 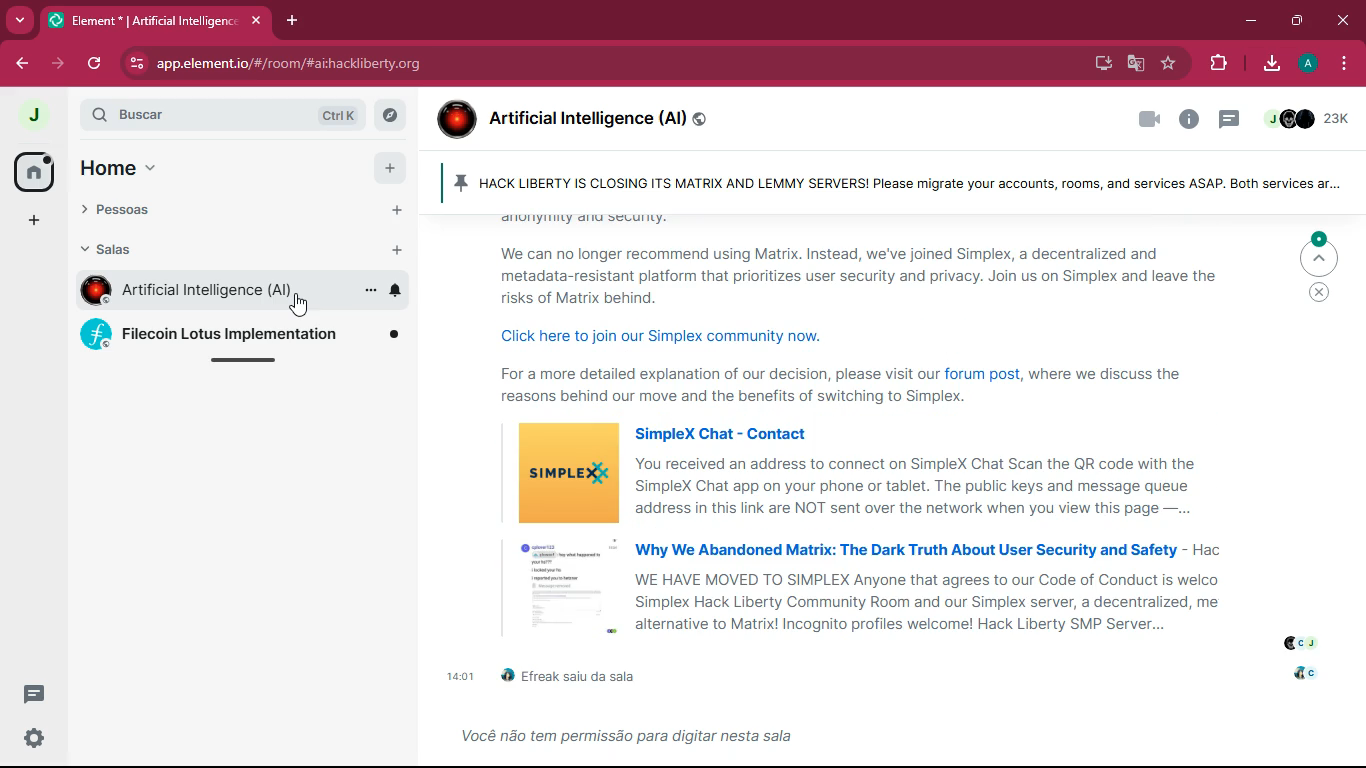 I want to click on For a more detailed explanation of our decision, please visit our forum post, where we discuss the
reasons behind our move and the benefits of switching to Simplex., so click(x=872, y=387).